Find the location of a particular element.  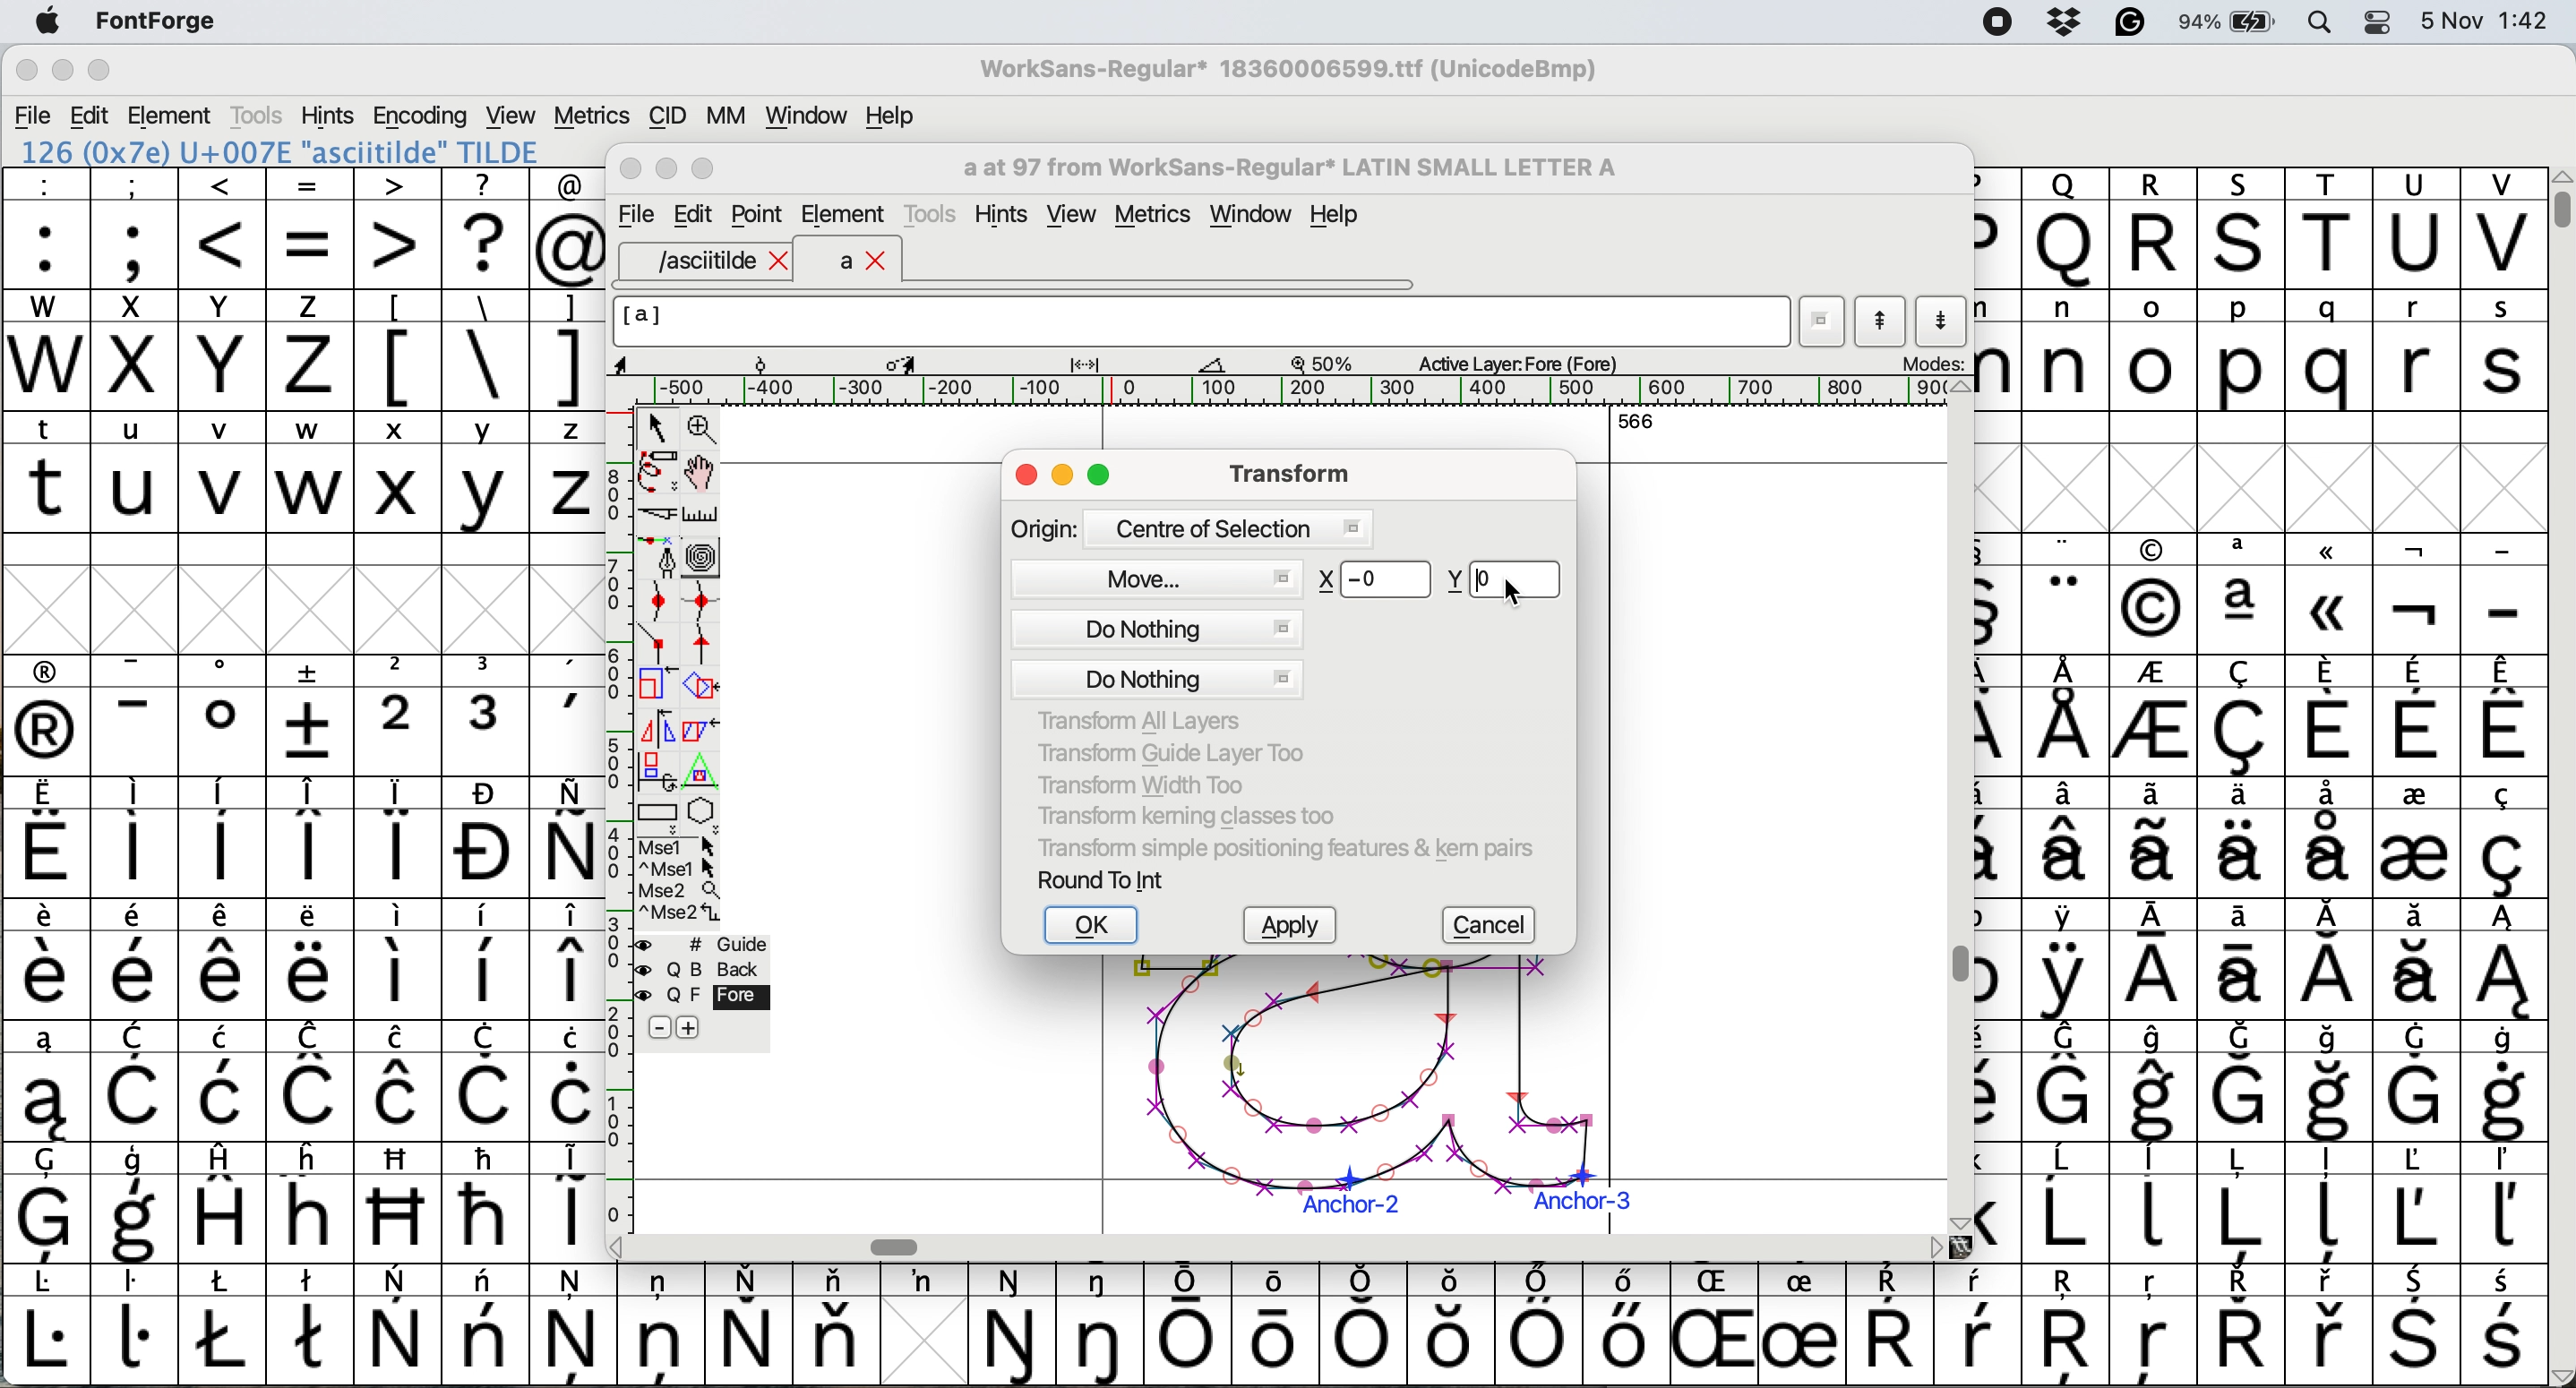

 is located at coordinates (313, 1201).